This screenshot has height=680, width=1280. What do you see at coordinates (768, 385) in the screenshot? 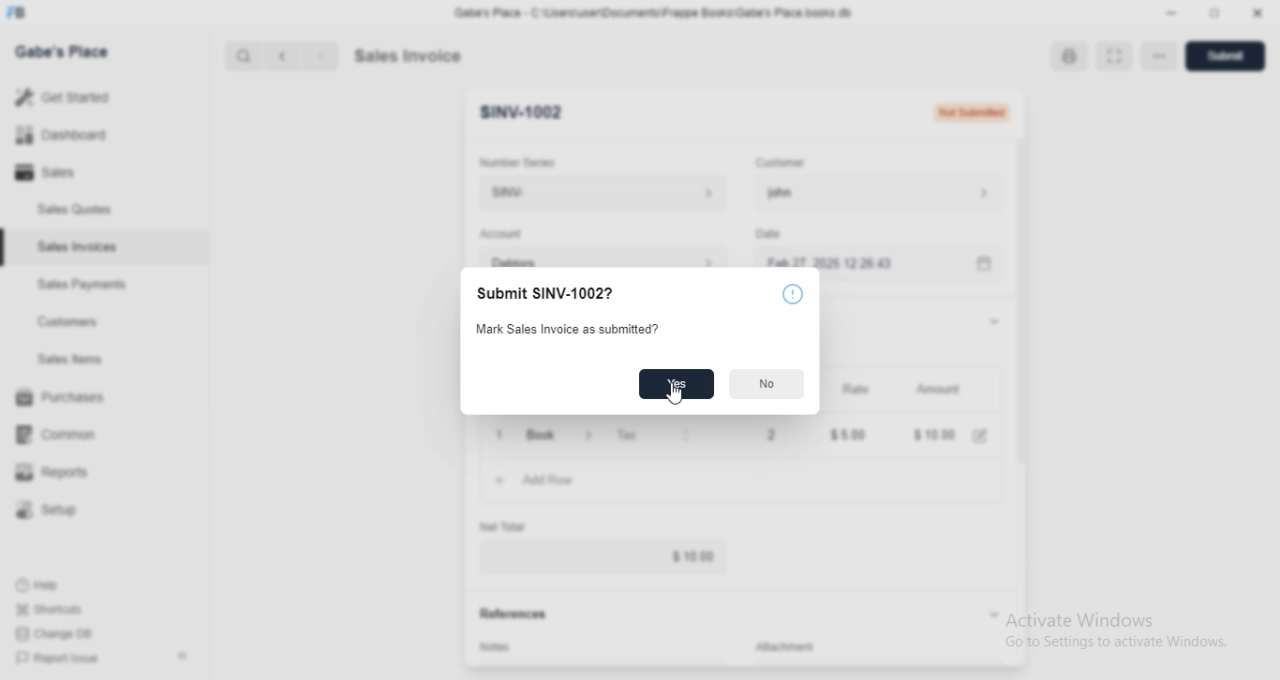
I see `No` at bounding box center [768, 385].